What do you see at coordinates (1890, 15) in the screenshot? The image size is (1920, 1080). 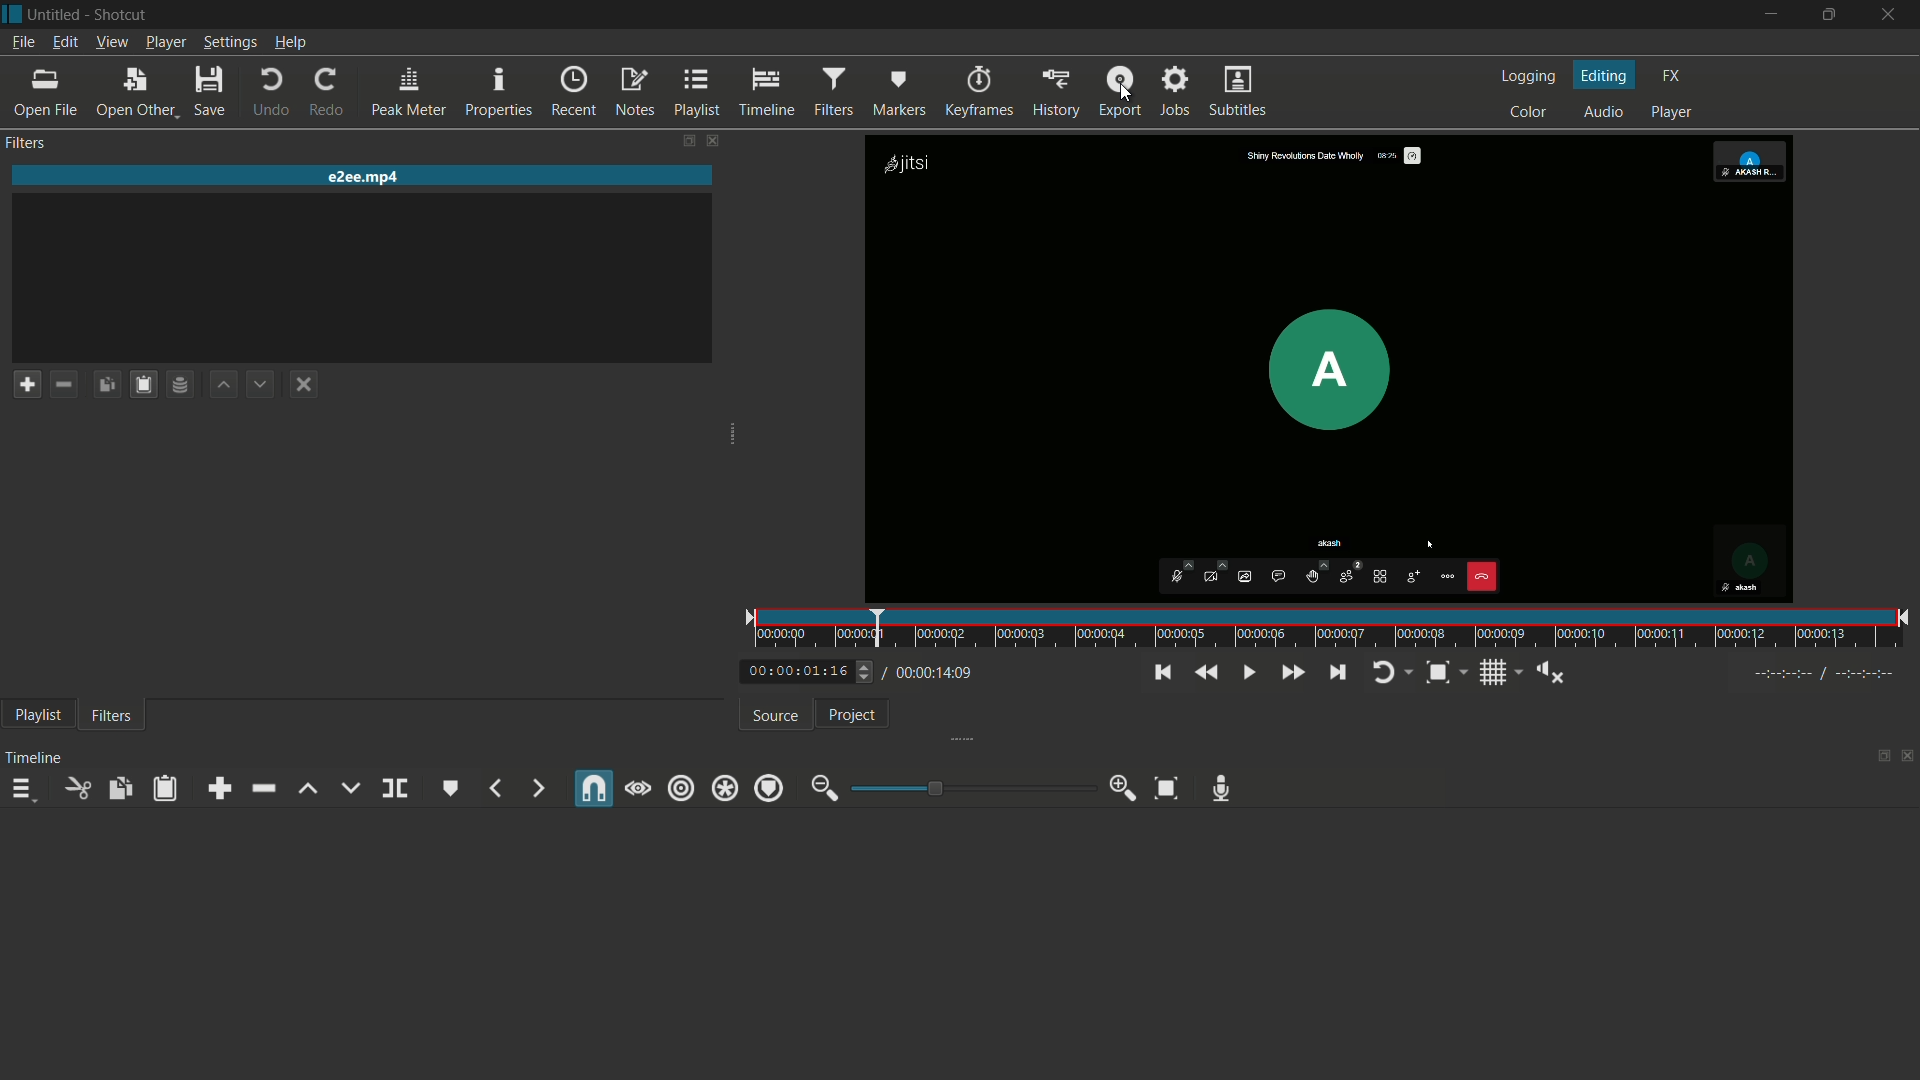 I see `close app` at bounding box center [1890, 15].